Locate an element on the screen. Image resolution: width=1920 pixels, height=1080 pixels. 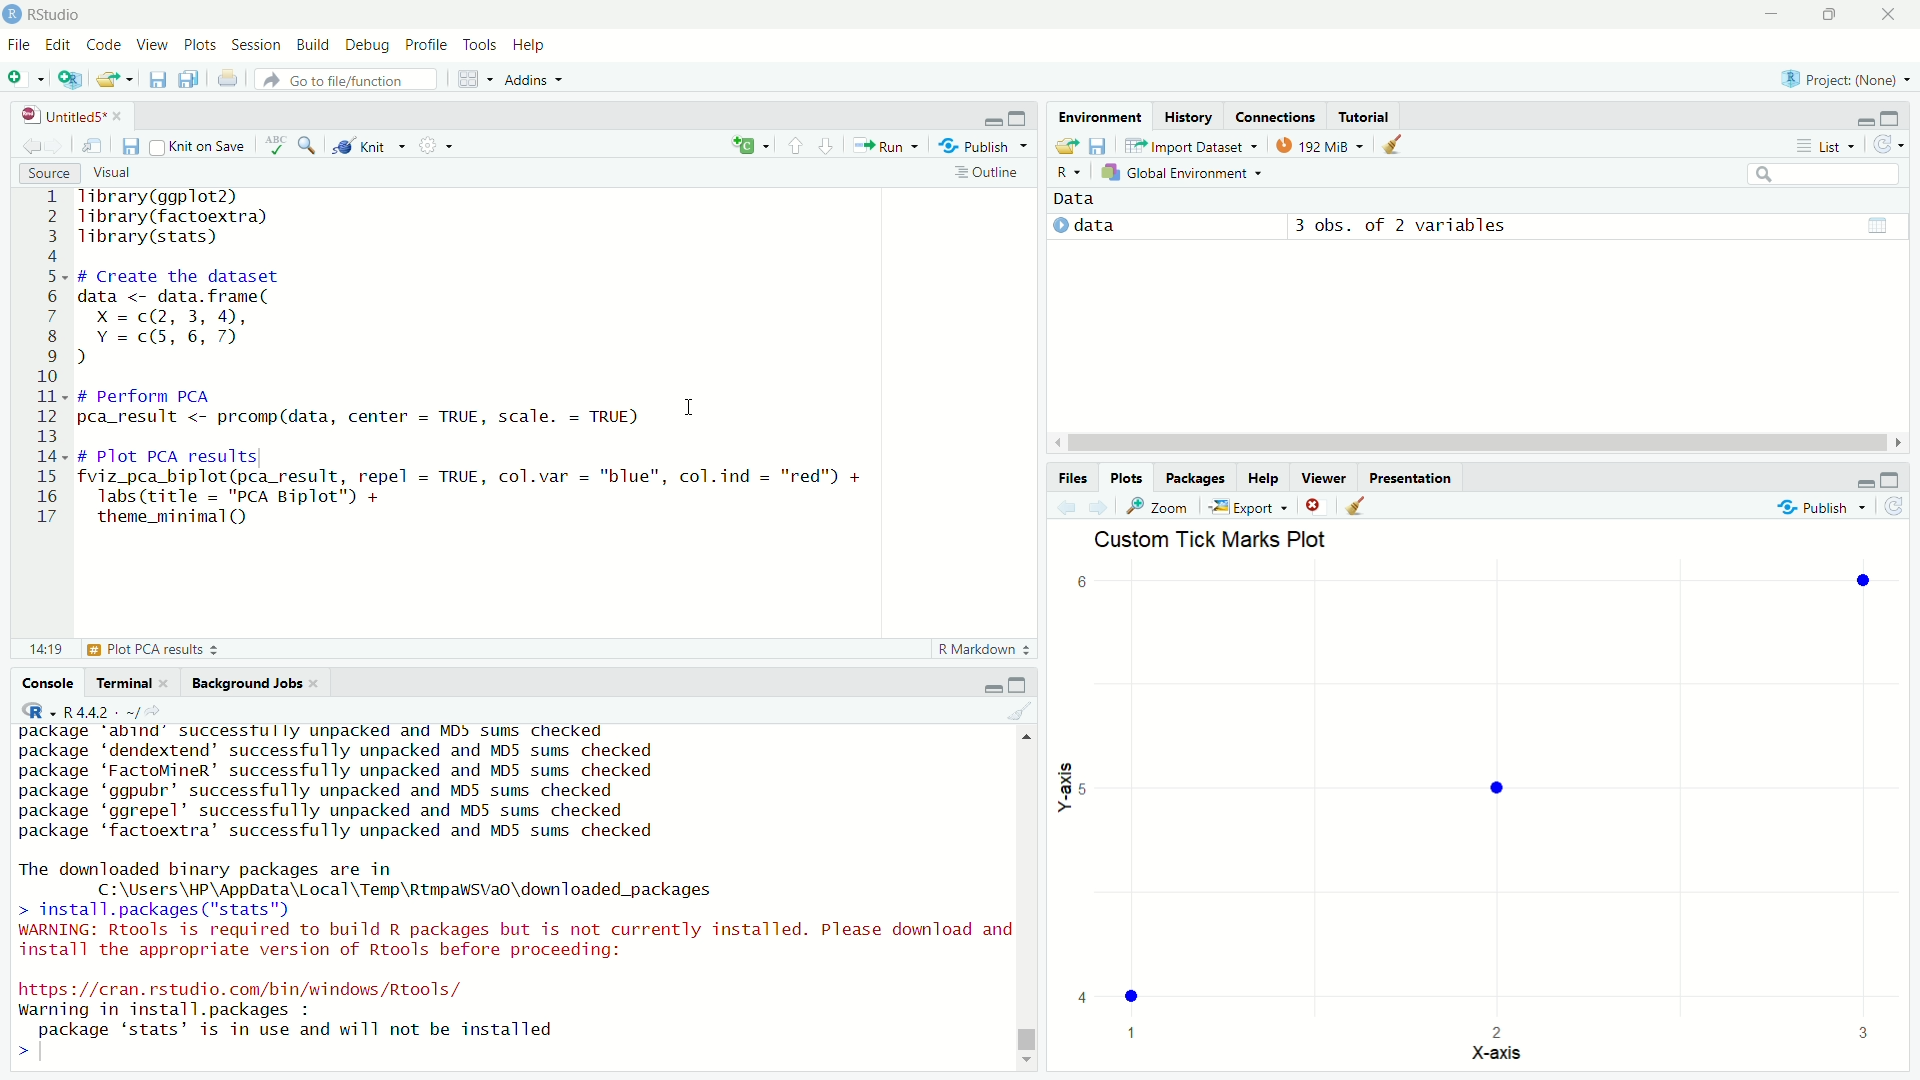
refresh is located at coordinates (1896, 506).